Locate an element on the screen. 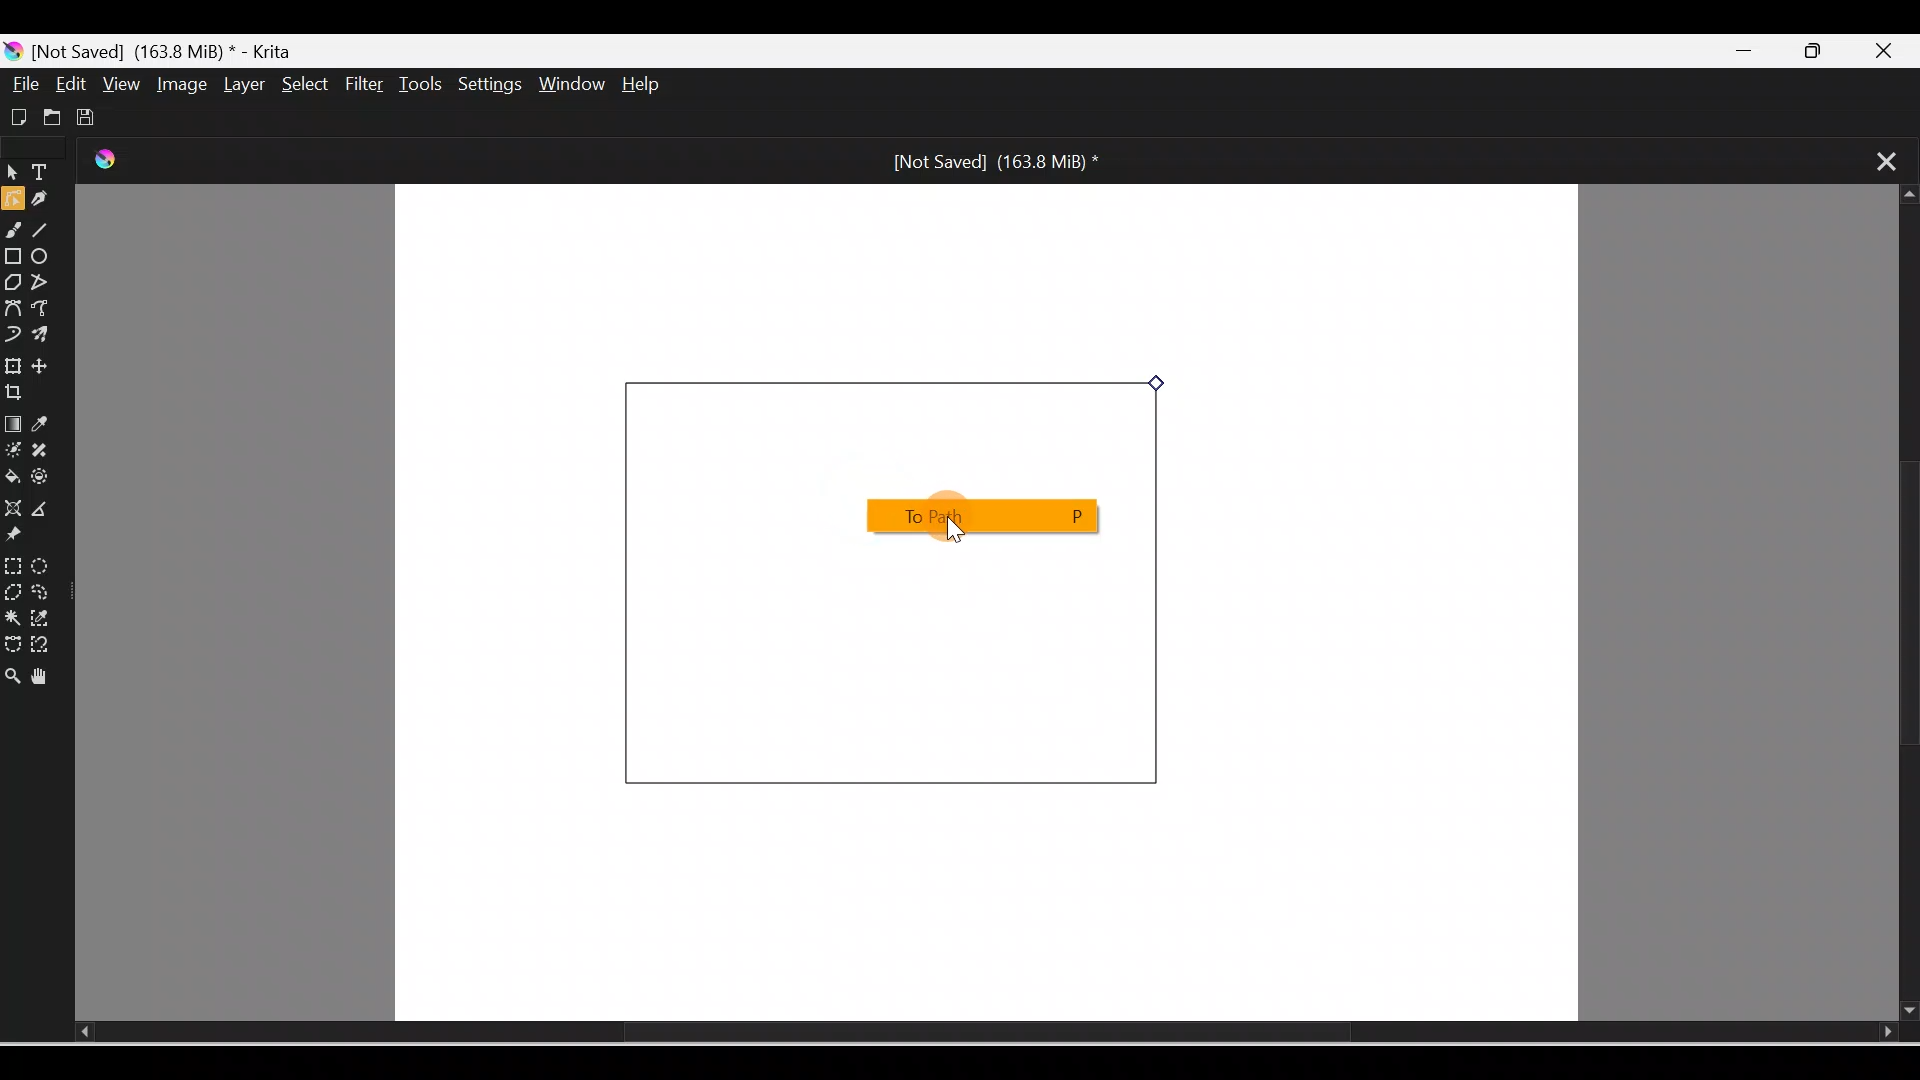 Image resolution: width=1920 pixels, height=1080 pixels. Magnetic curve selection tool is located at coordinates (46, 646).